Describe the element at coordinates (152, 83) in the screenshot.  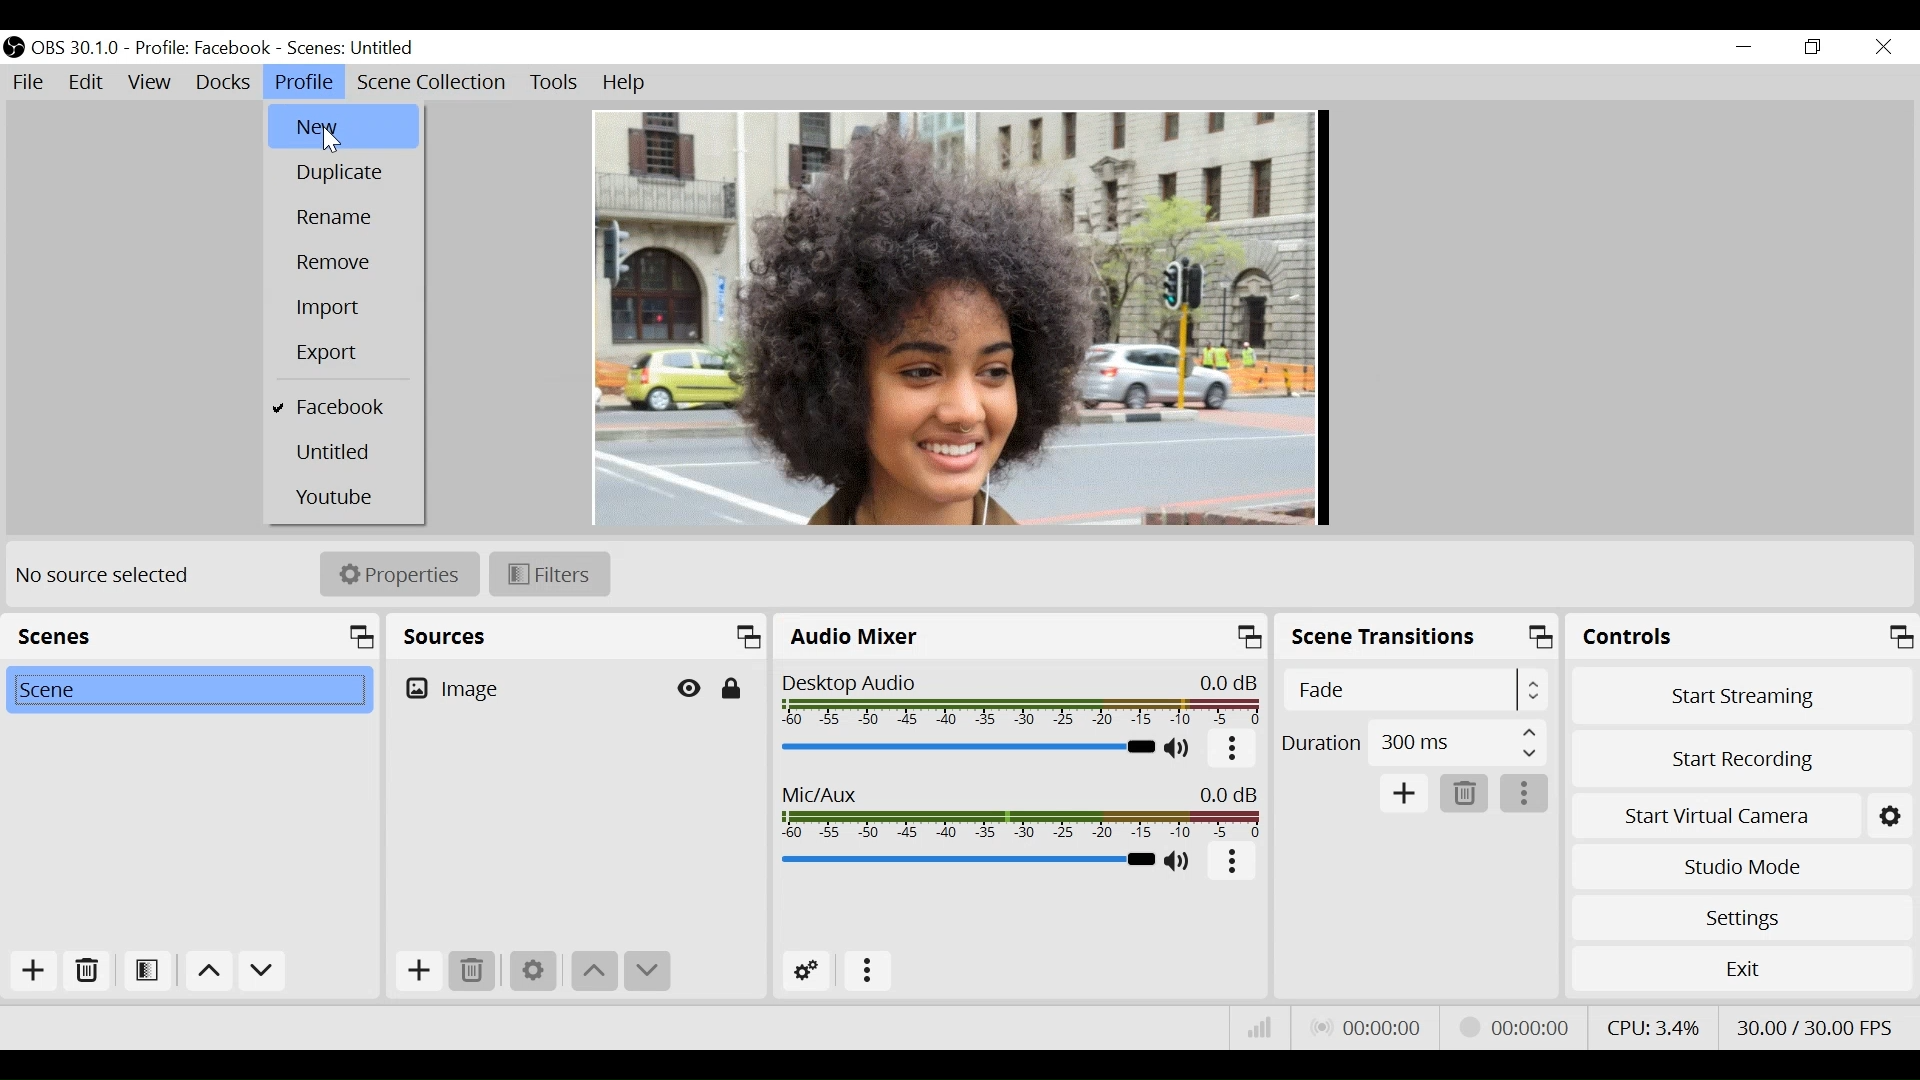
I see `View` at that location.